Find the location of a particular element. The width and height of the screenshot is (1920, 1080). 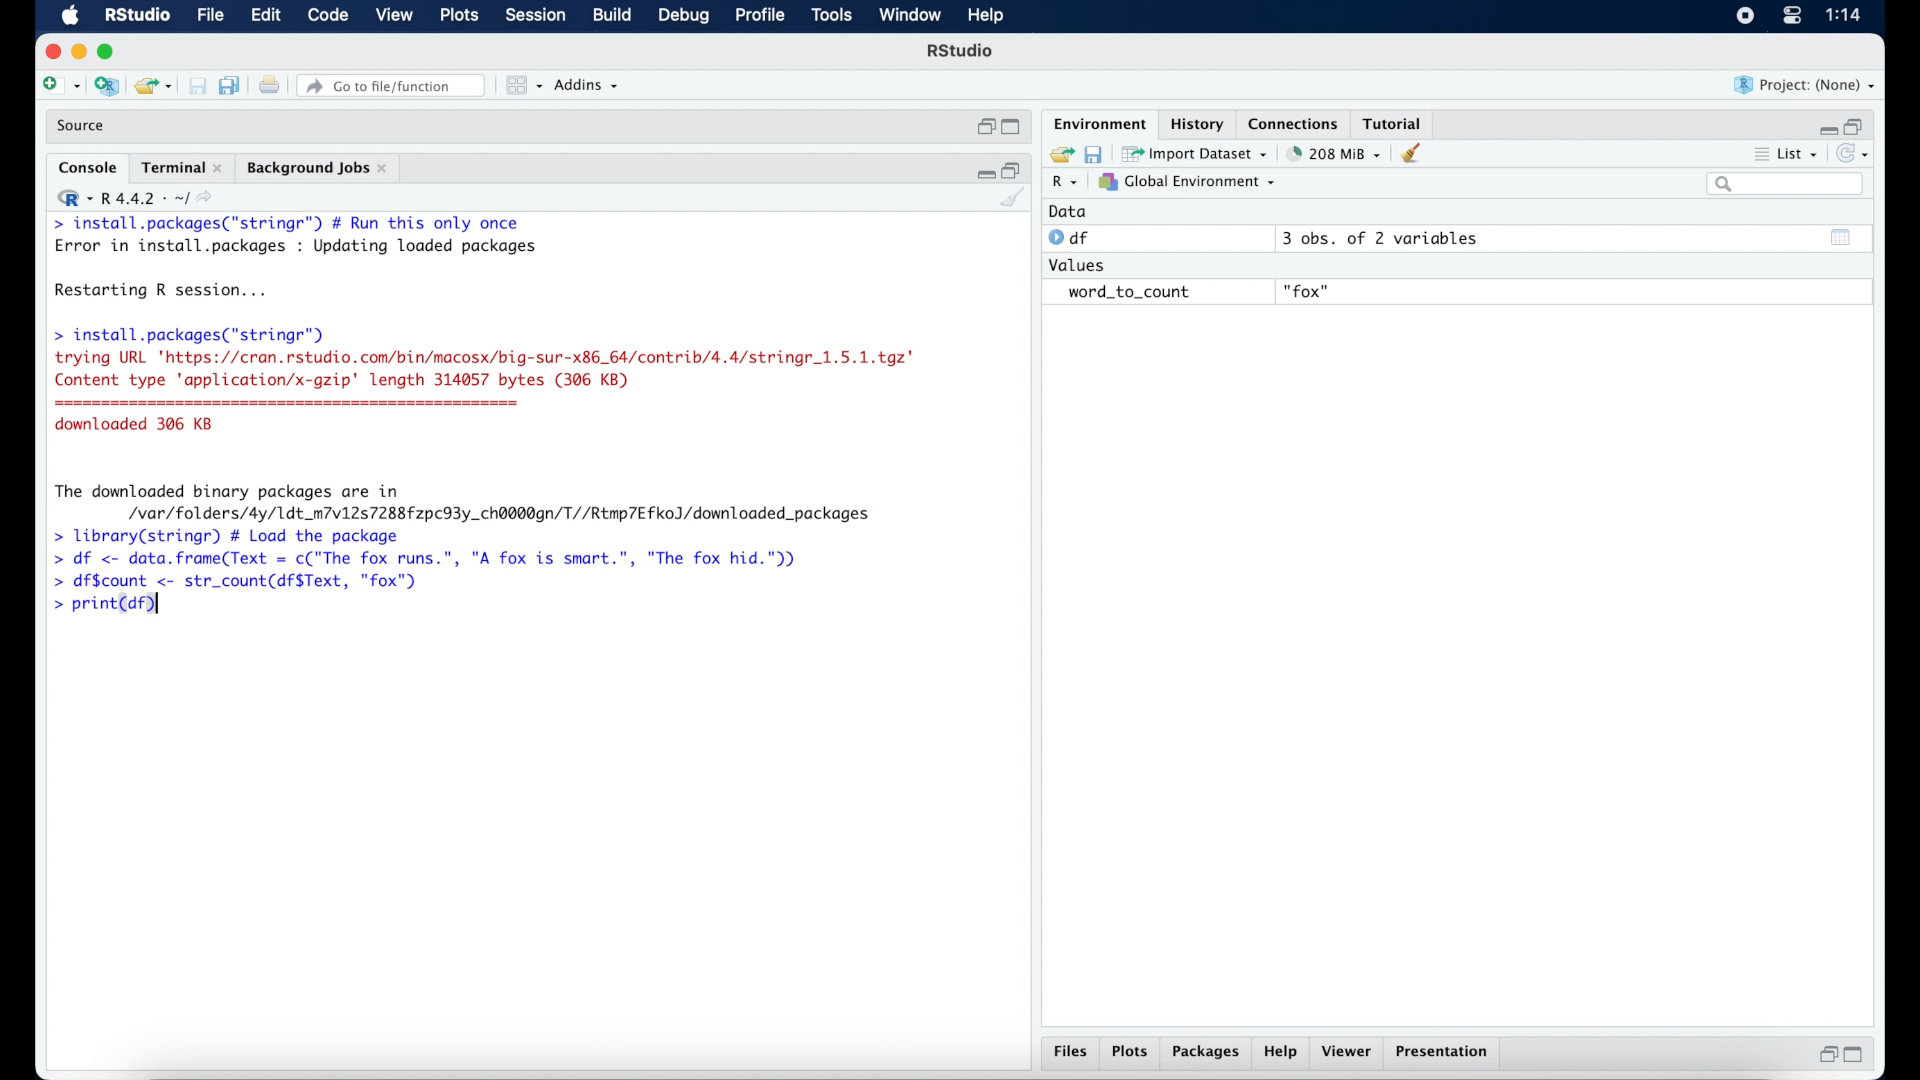

> df <- data.frame(Text = c("The fox runs.”, "A fox is smart.", "The fox hid."))| is located at coordinates (436, 559).